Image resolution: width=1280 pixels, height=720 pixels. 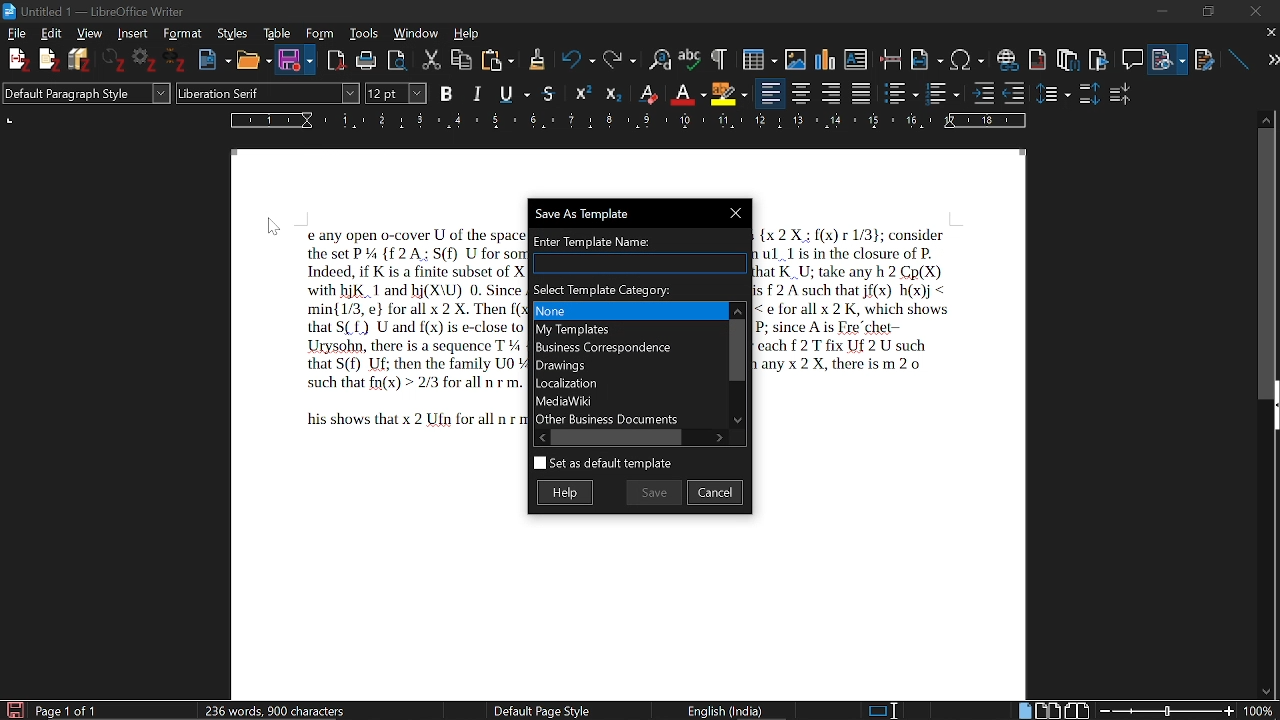 What do you see at coordinates (728, 92) in the screenshot?
I see `character highlighting option` at bounding box center [728, 92].